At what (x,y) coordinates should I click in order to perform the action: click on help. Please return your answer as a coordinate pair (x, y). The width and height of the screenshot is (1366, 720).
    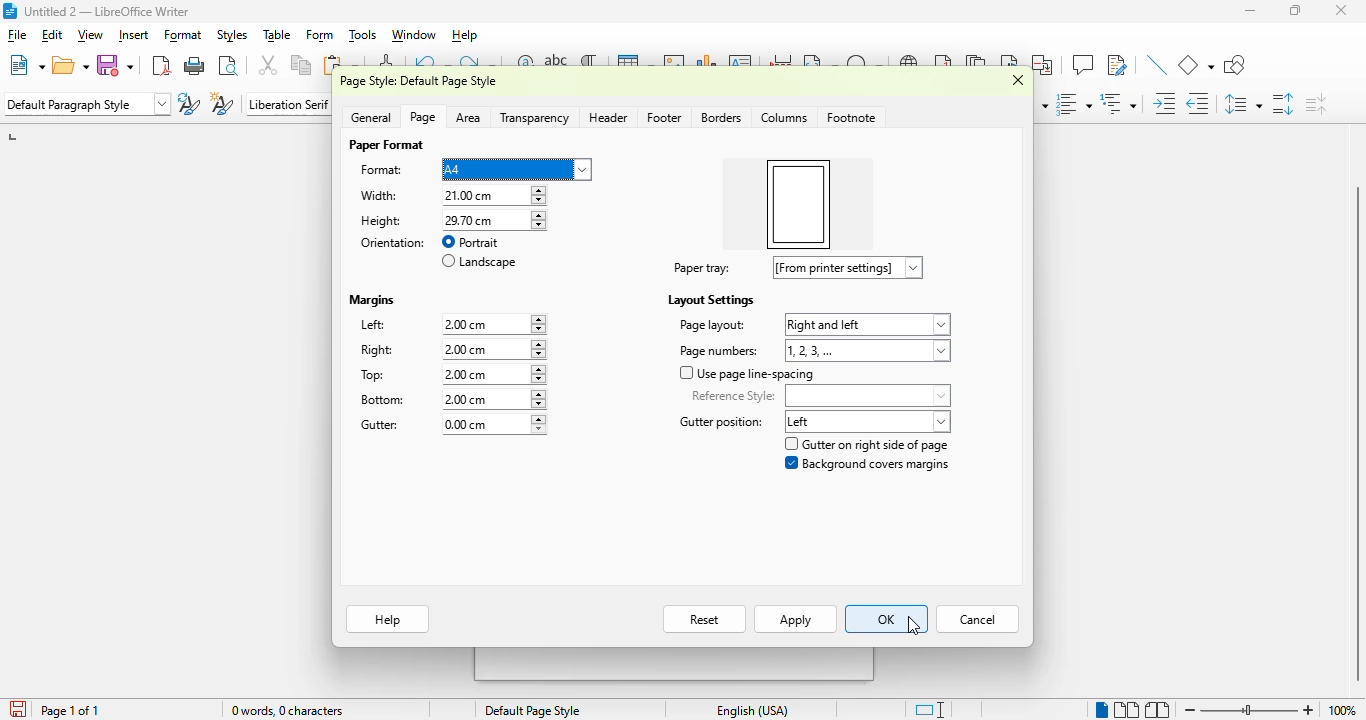
    Looking at the image, I should click on (465, 34).